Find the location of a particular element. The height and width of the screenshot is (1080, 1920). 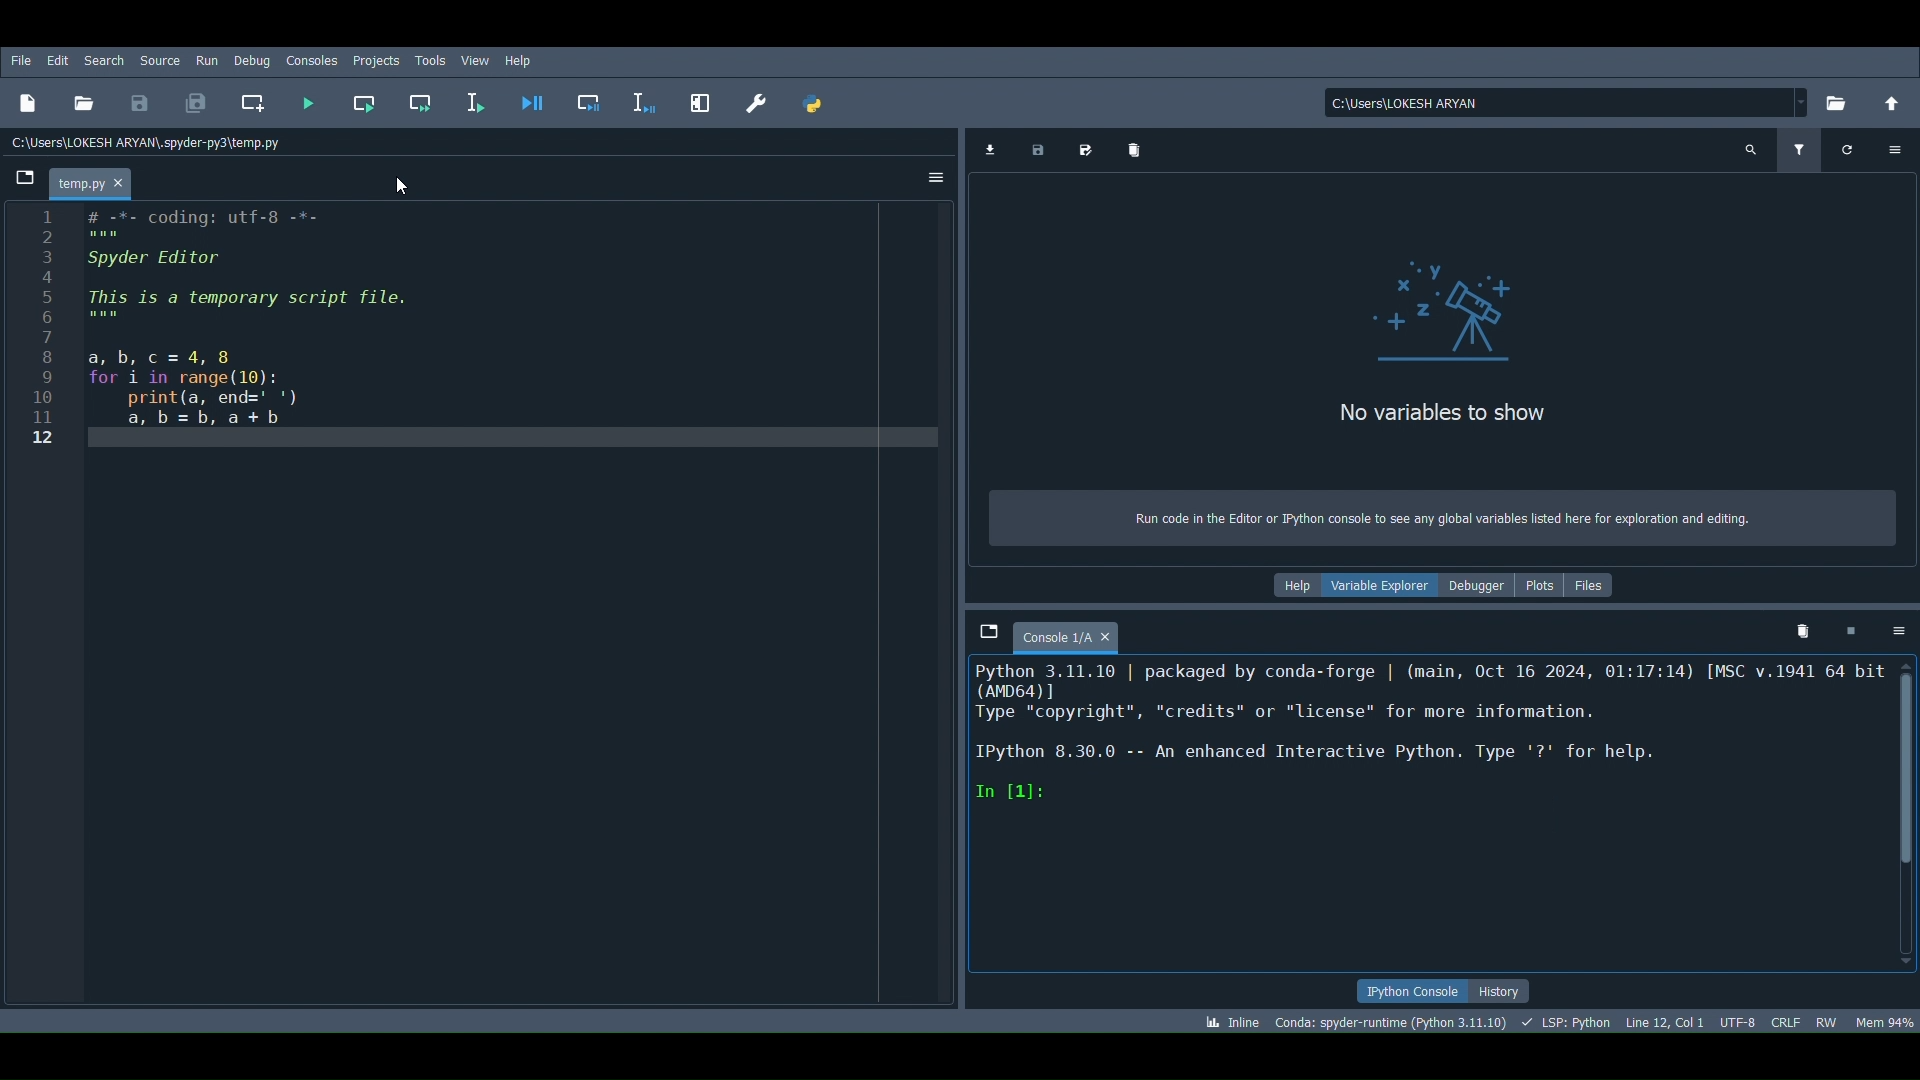

File location is located at coordinates (1570, 103).